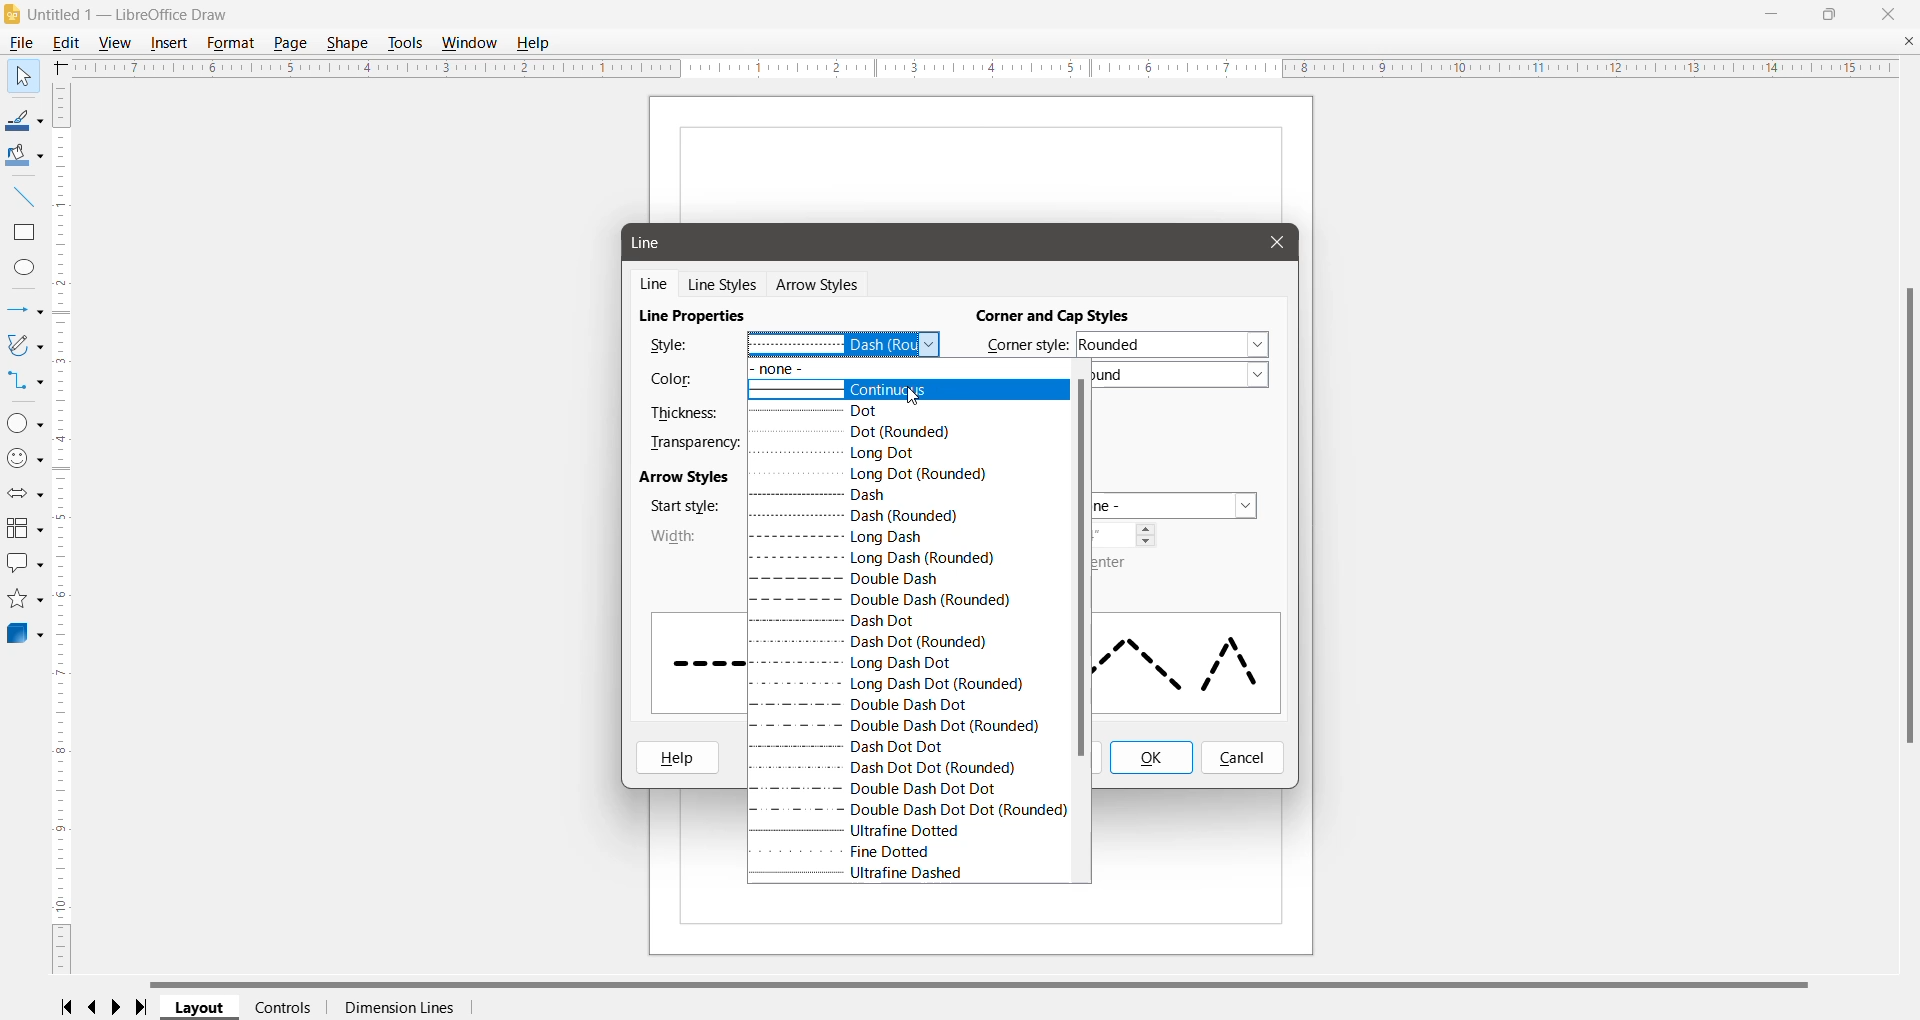  I want to click on Scroll to first page, so click(69, 1007).